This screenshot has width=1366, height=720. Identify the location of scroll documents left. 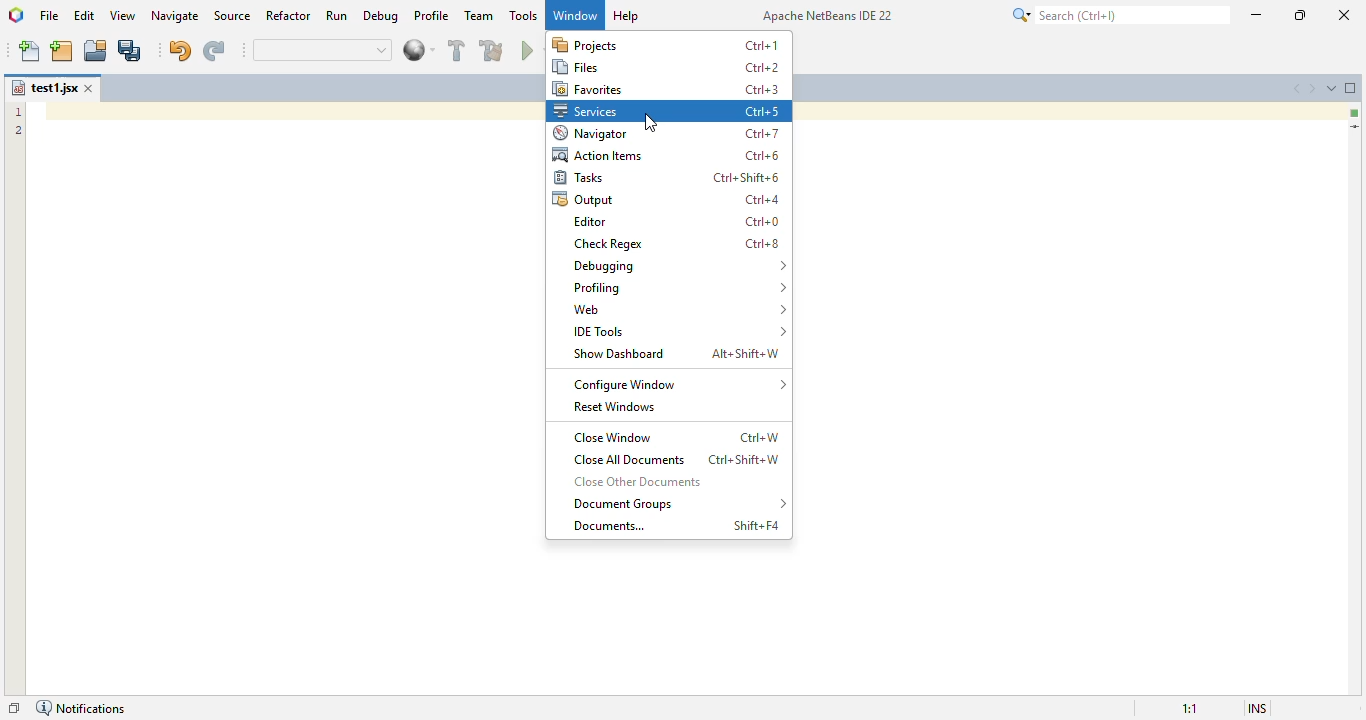
(1294, 88).